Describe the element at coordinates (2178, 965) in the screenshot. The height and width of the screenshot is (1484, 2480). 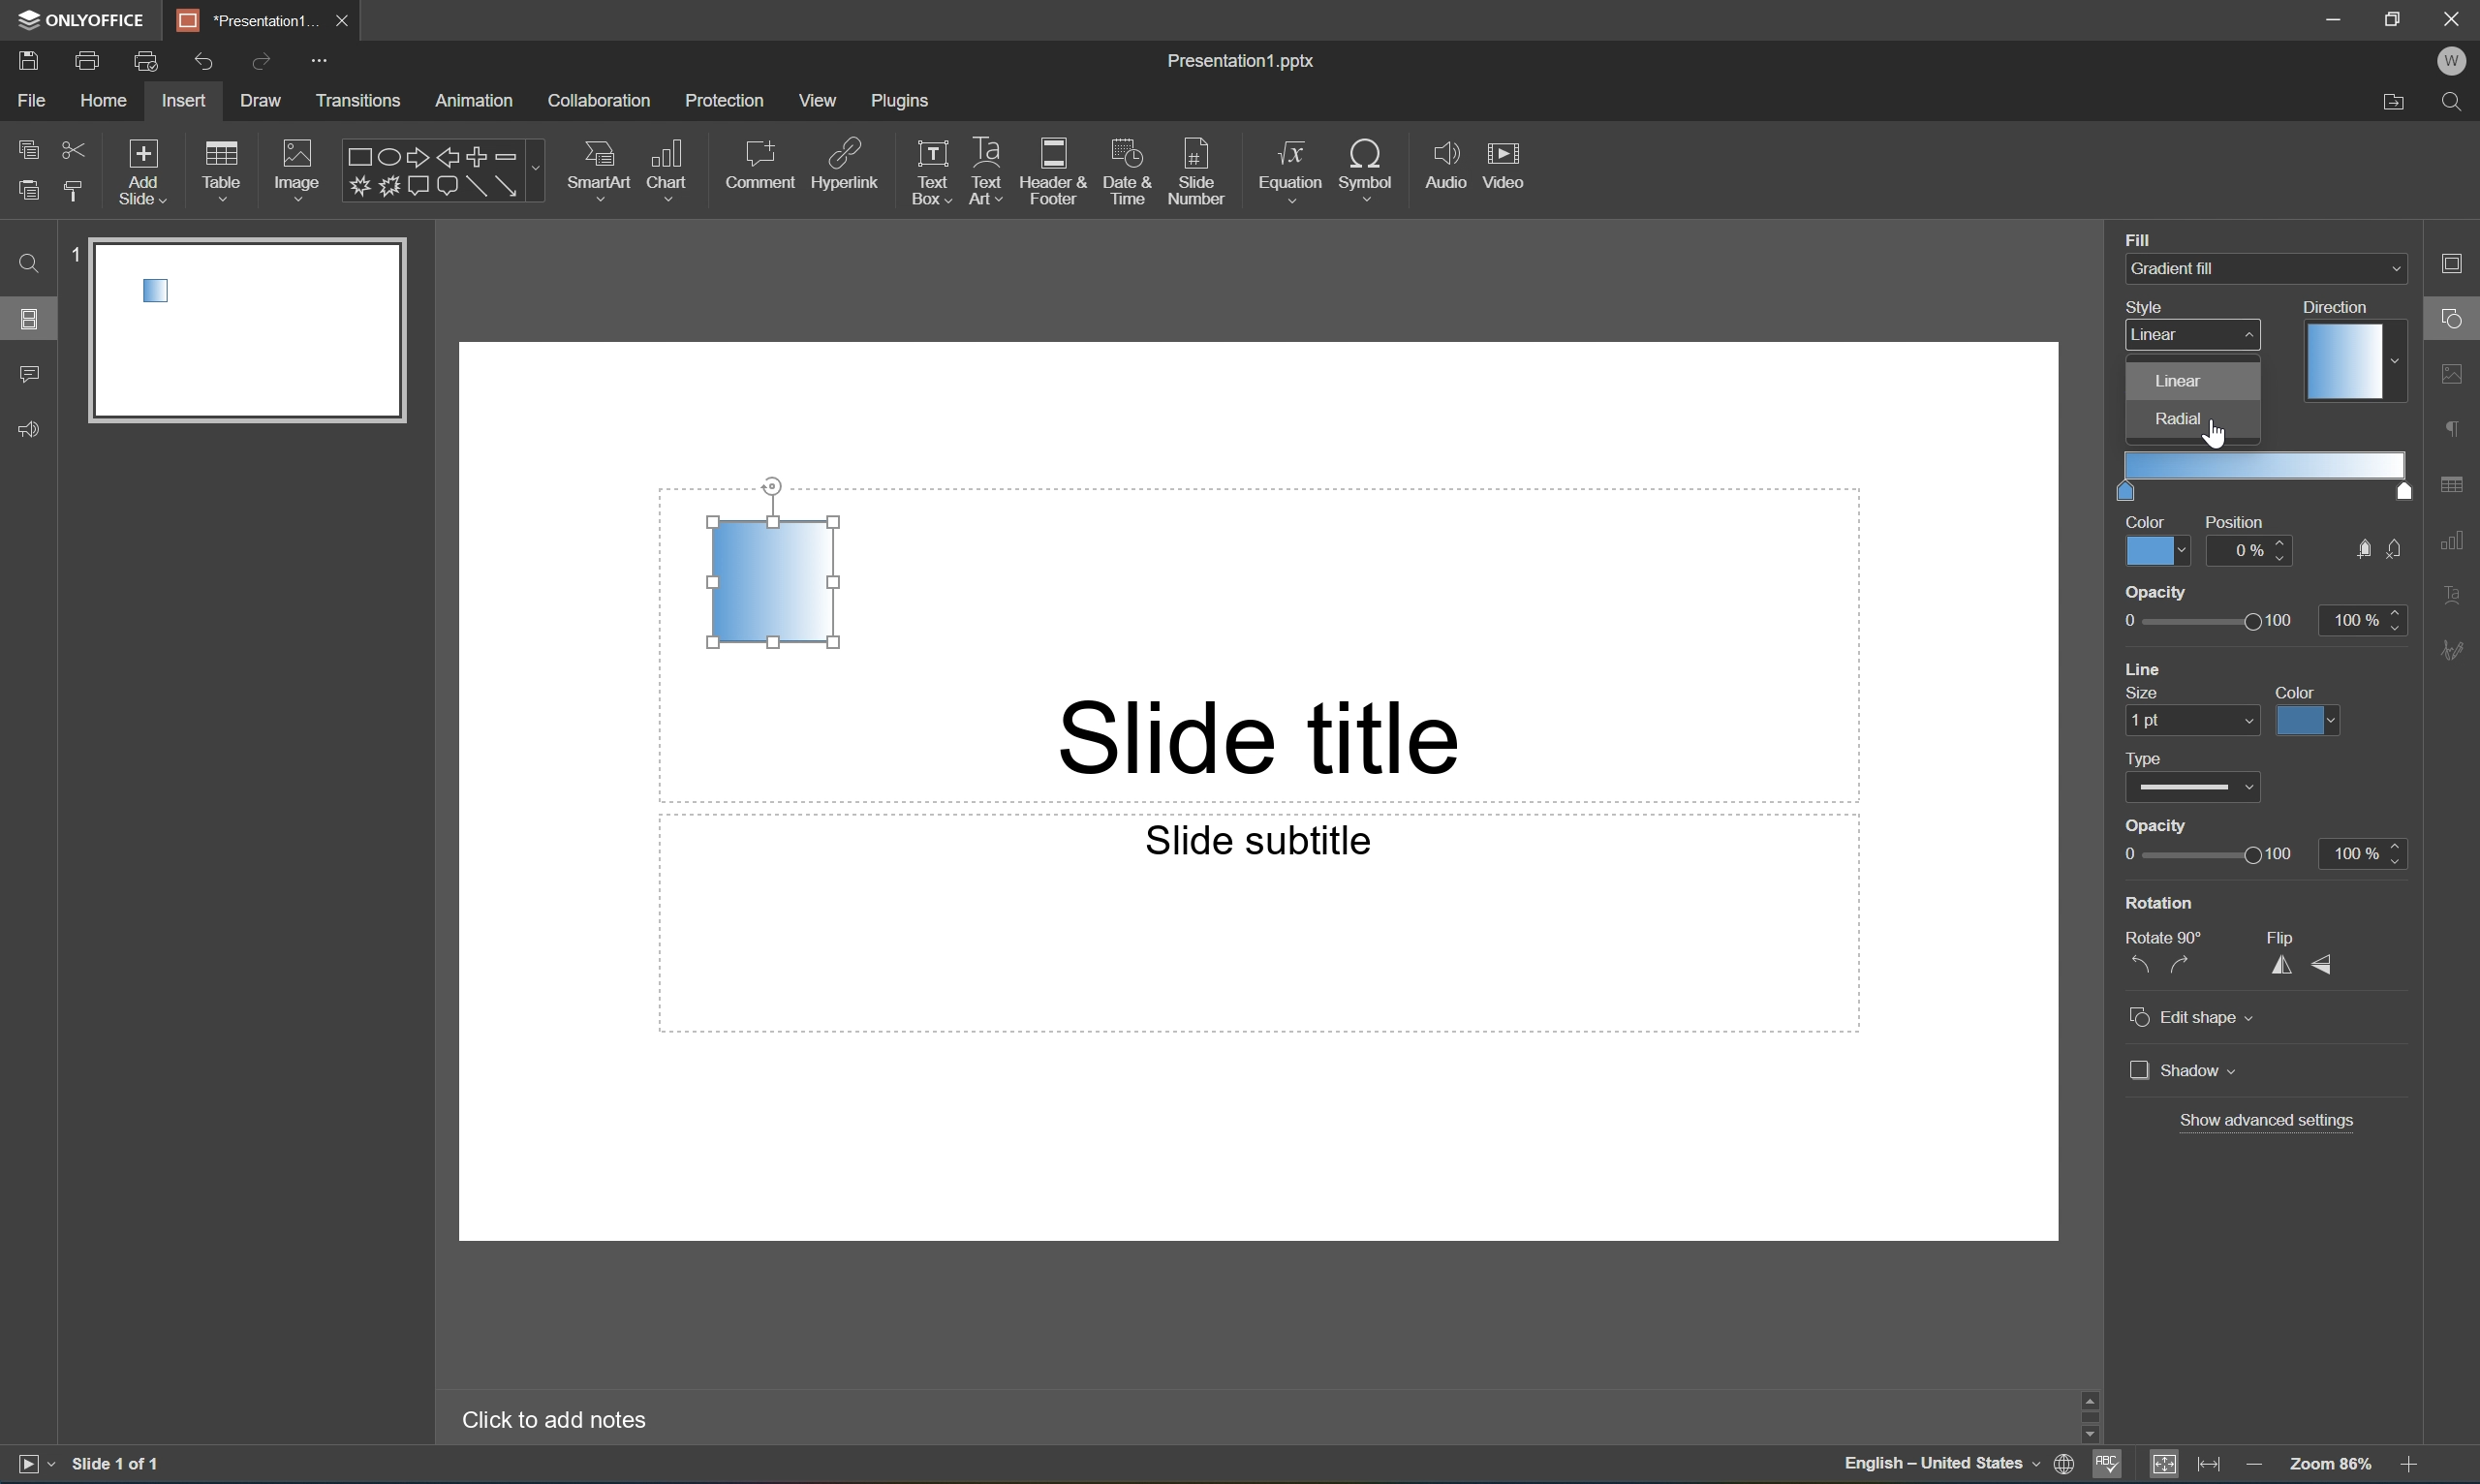
I see `Rotate 90° clockwise` at that location.